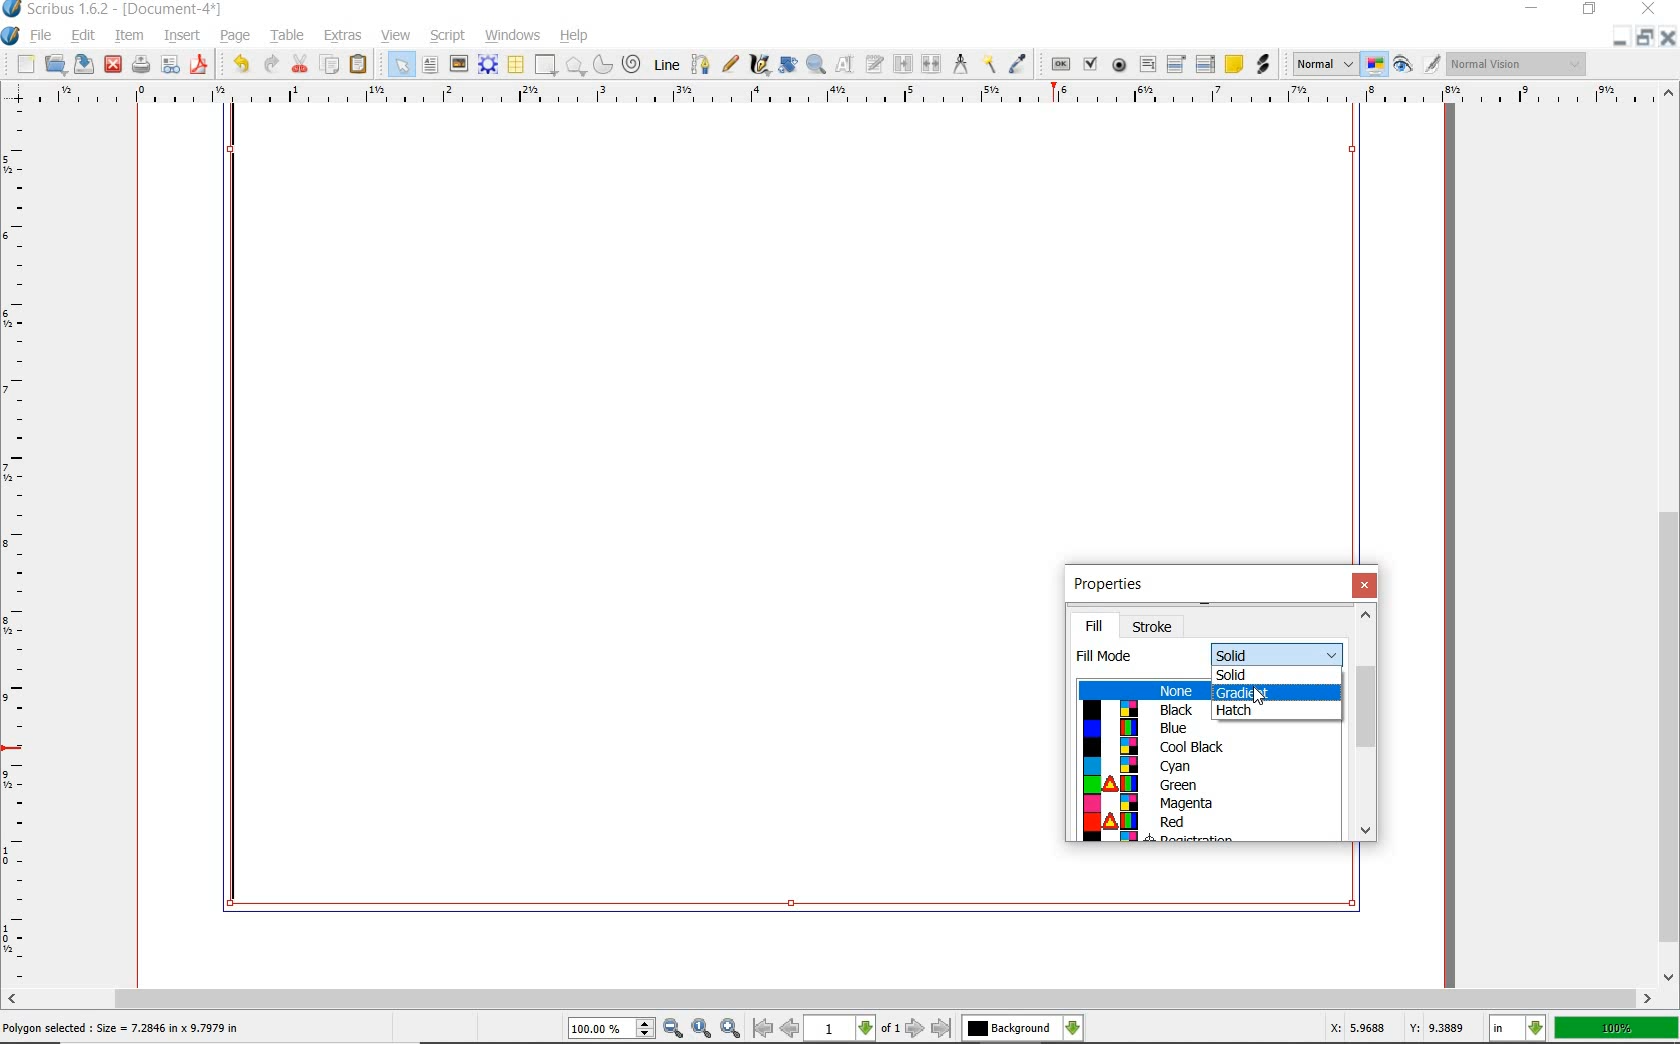  Describe the element at coordinates (1146, 709) in the screenshot. I see `Black` at that location.